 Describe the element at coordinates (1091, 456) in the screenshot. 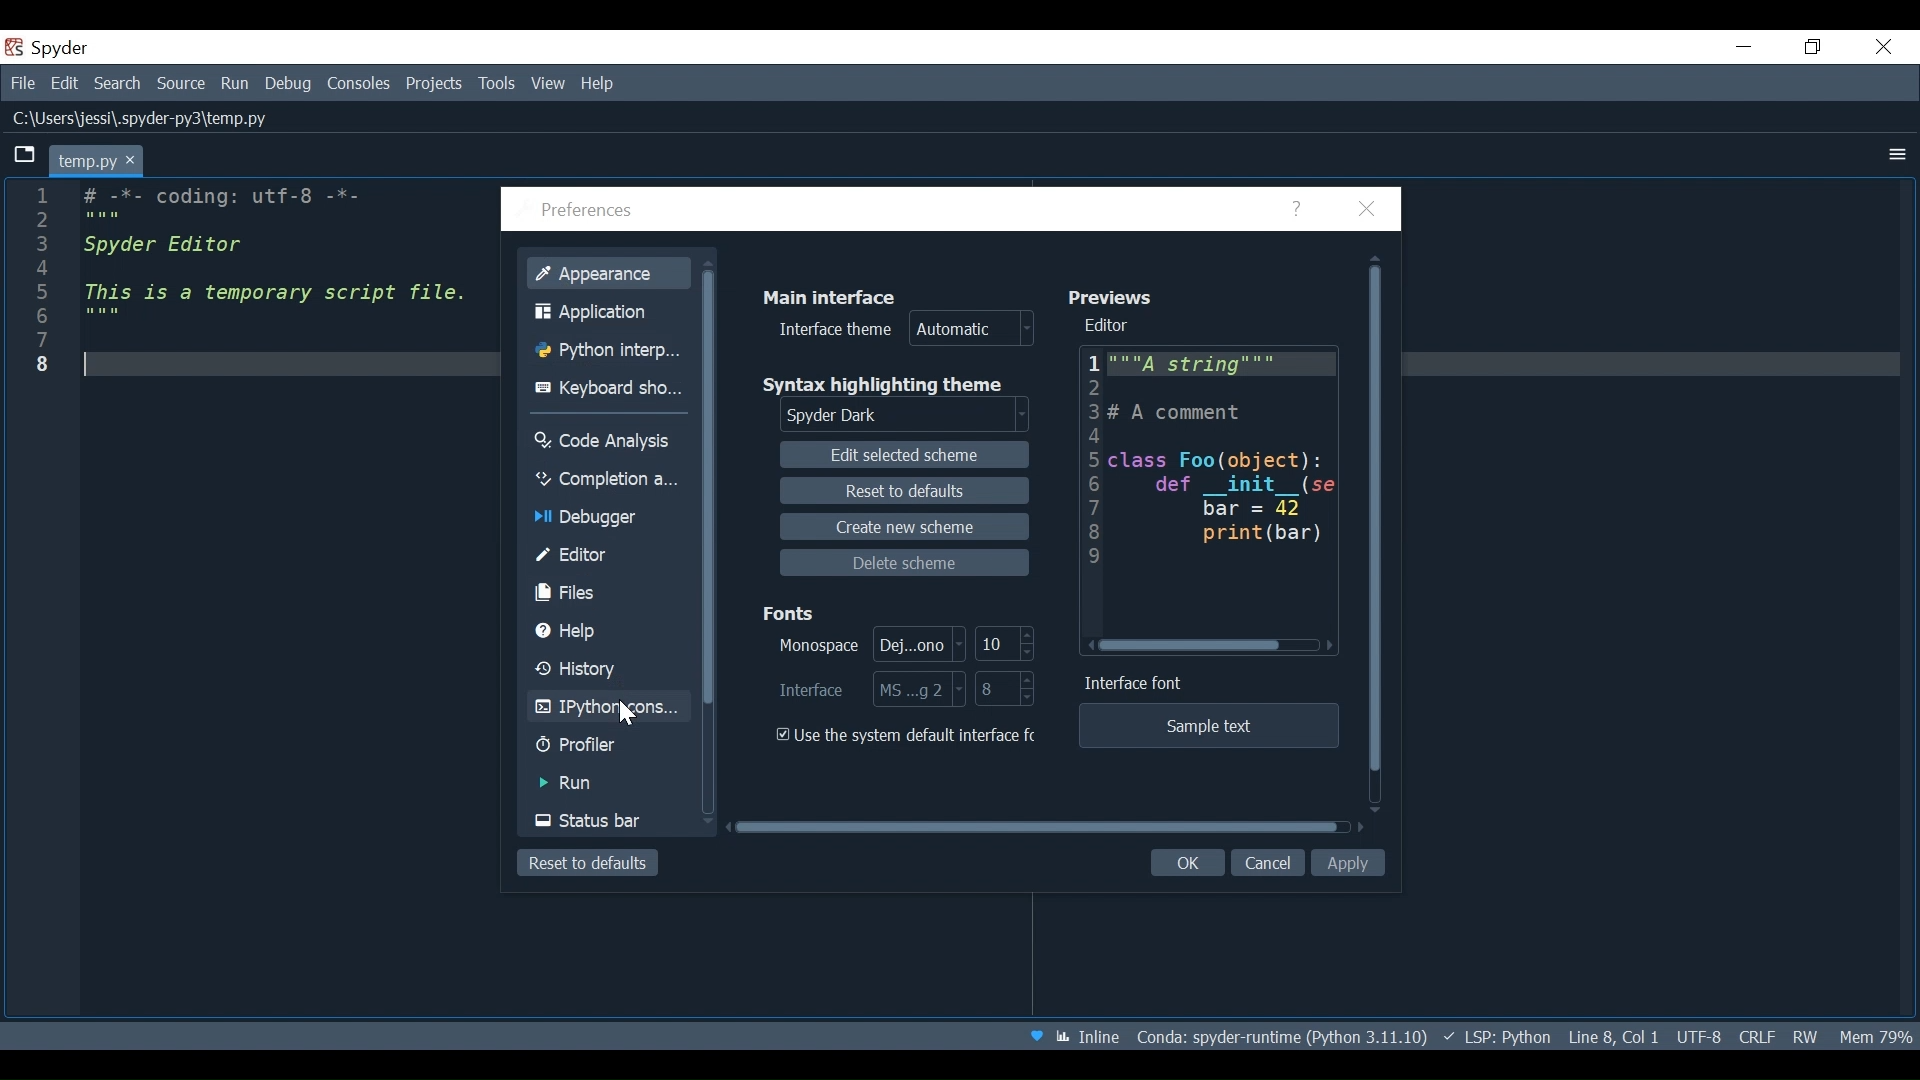

I see `` at that location.